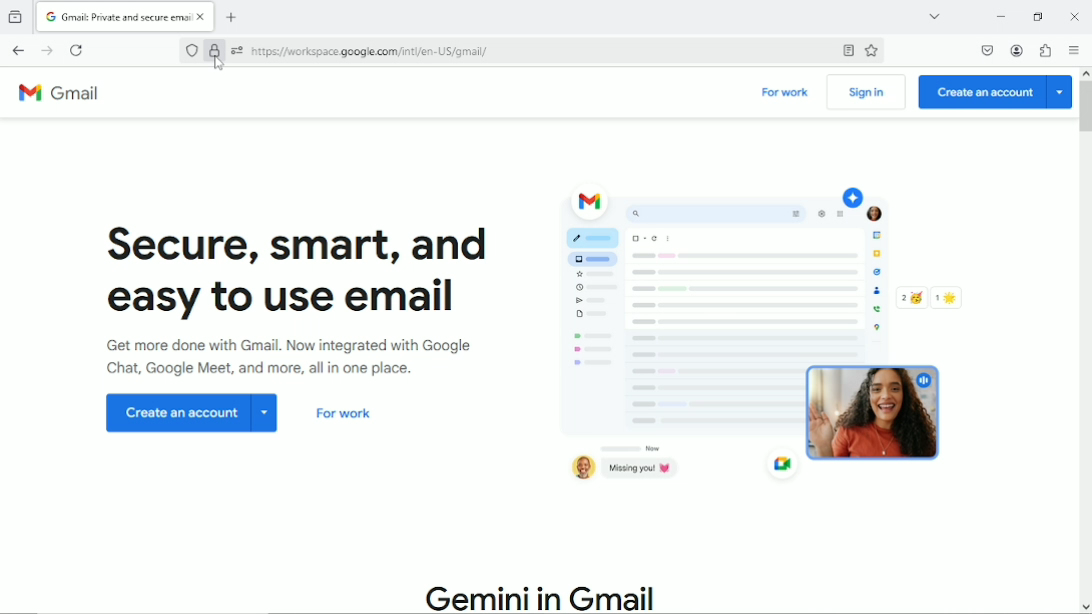 This screenshot has height=614, width=1092. I want to click on Toggle reader view, so click(846, 51).